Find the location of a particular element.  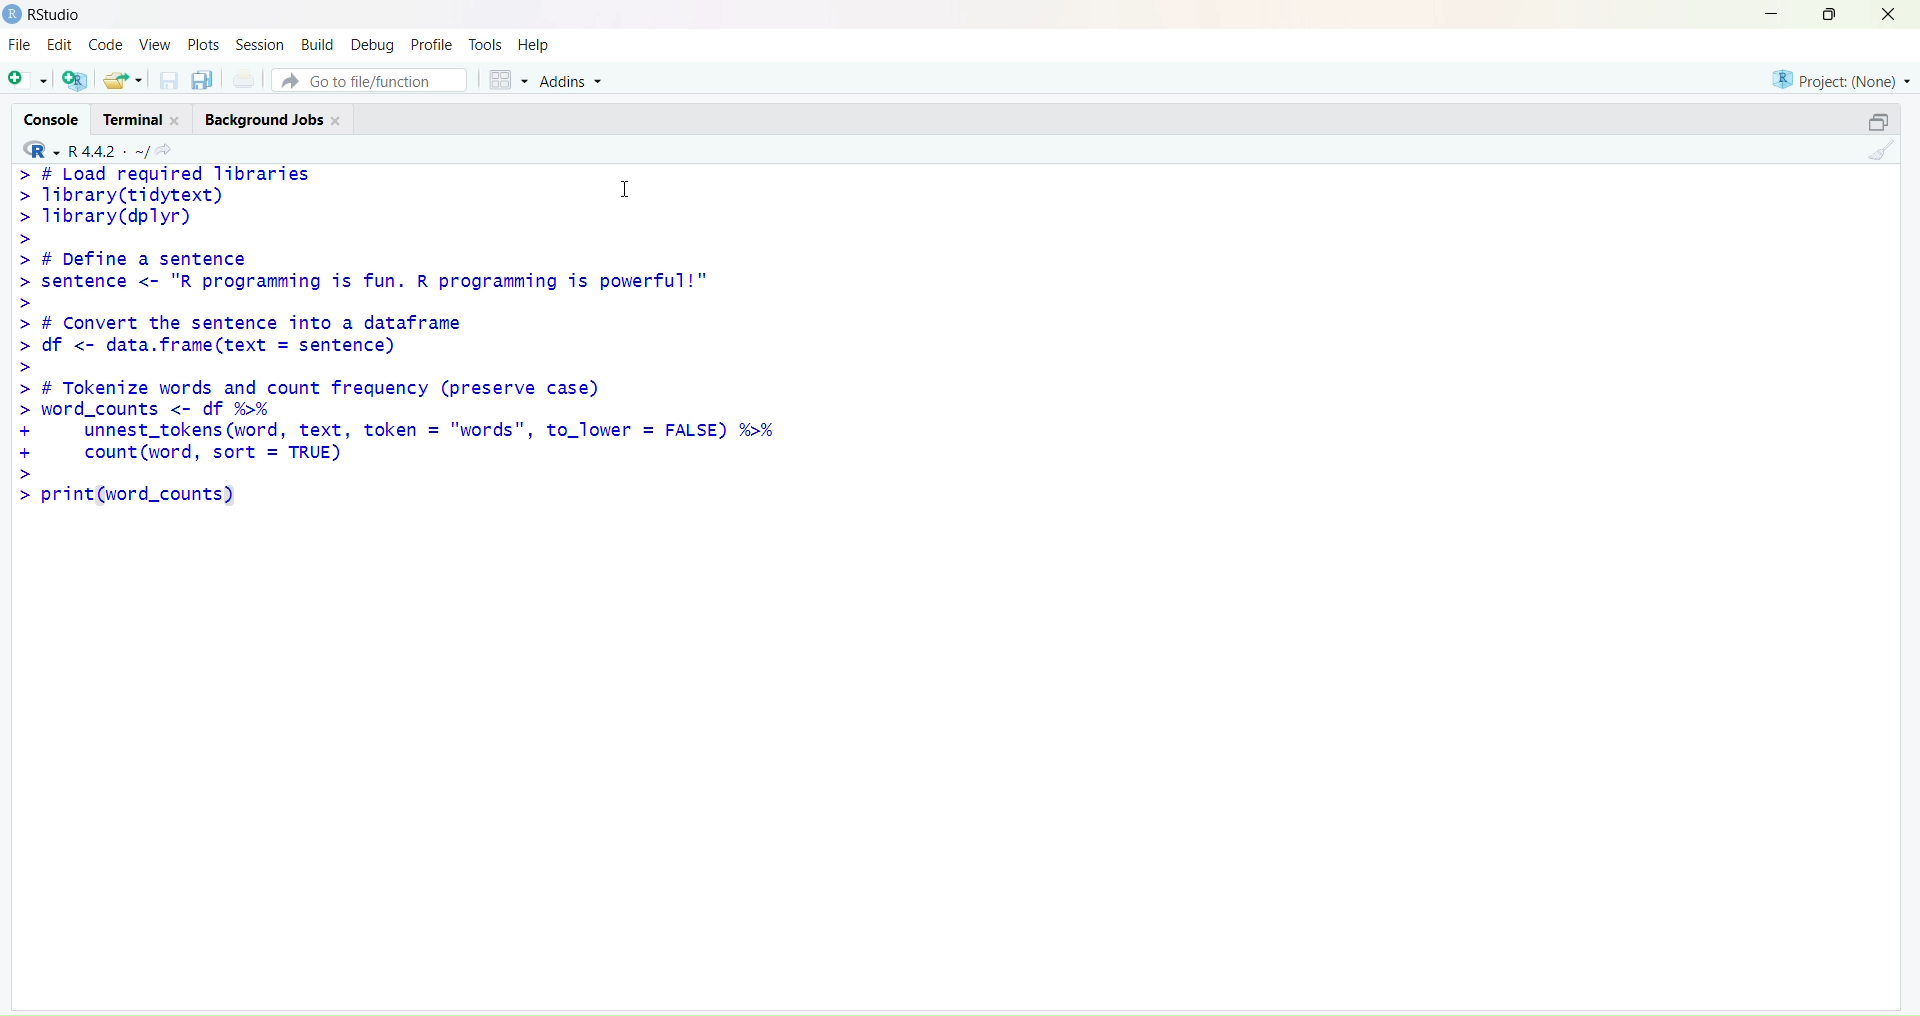

addins is located at coordinates (572, 83).